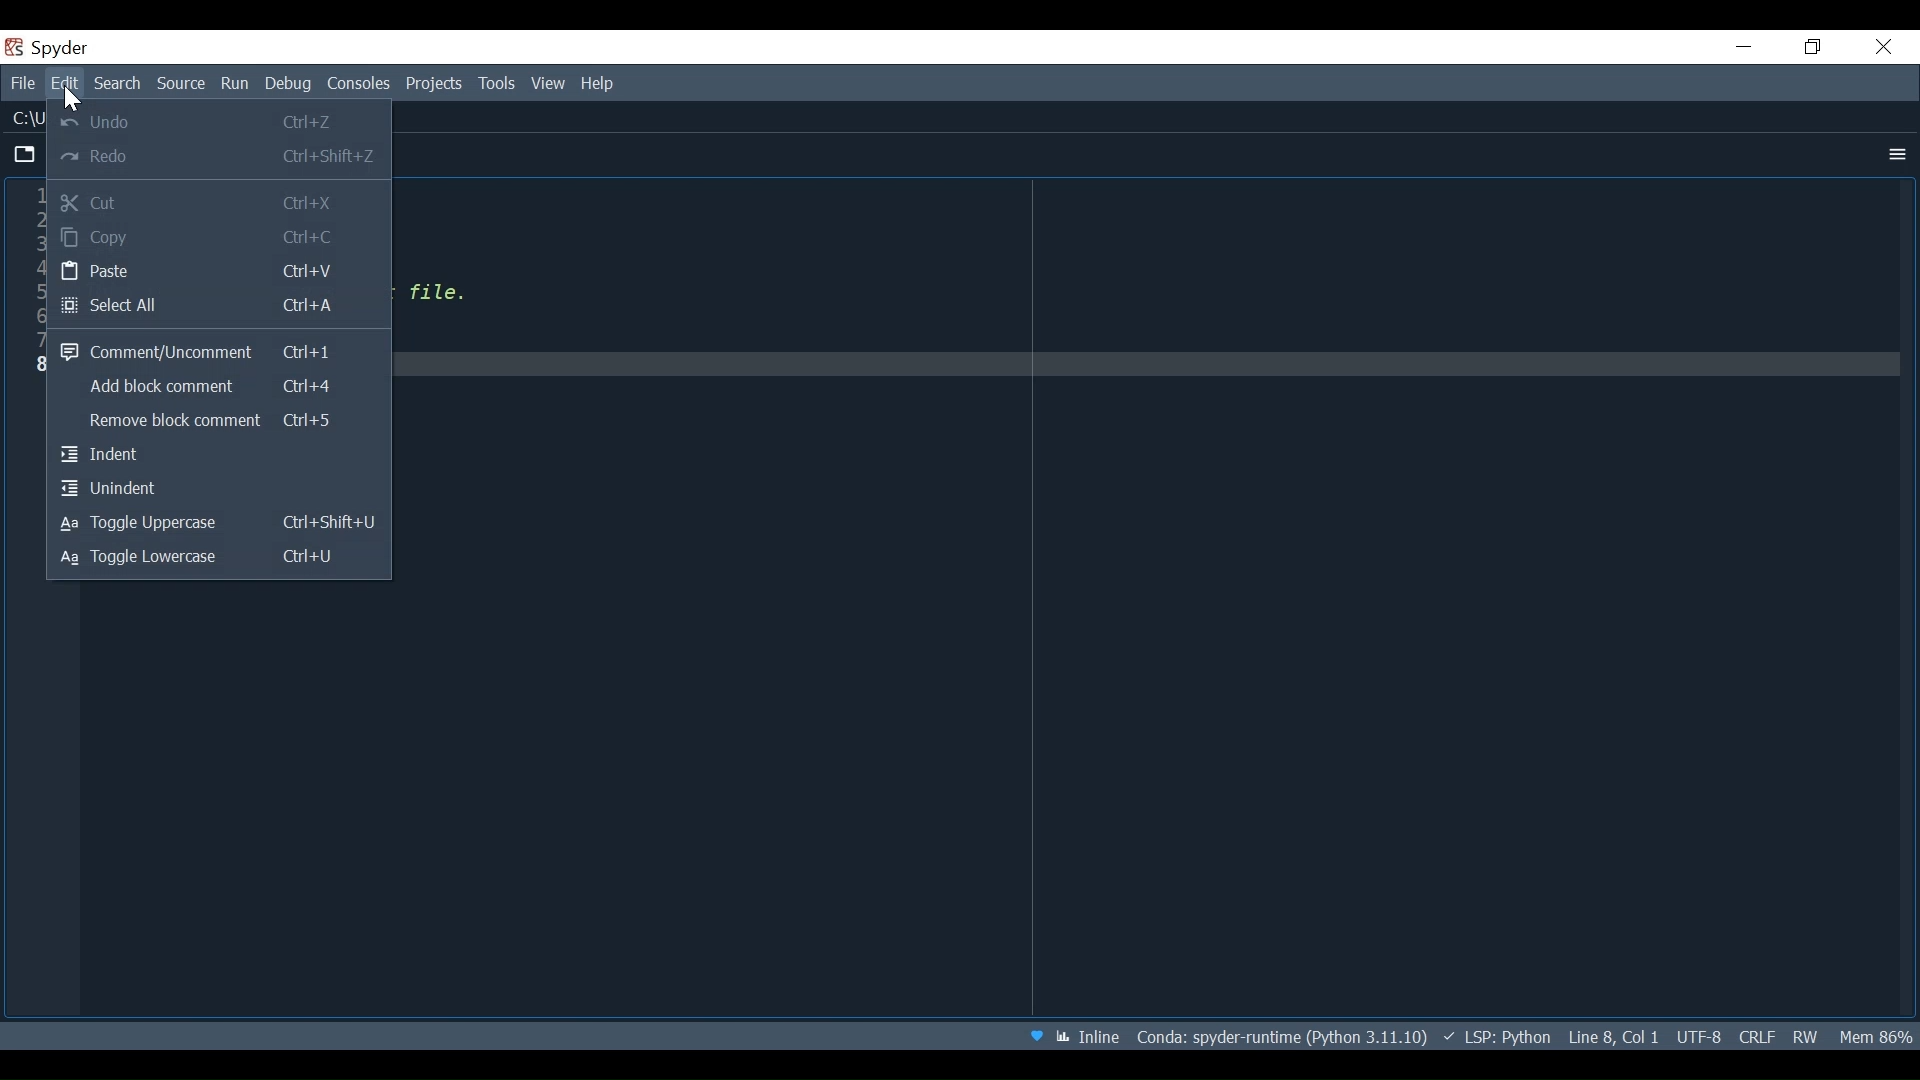 This screenshot has width=1920, height=1080. Describe the element at coordinates (157, 390) in the screenshot. I see `Add block comment` at that location.